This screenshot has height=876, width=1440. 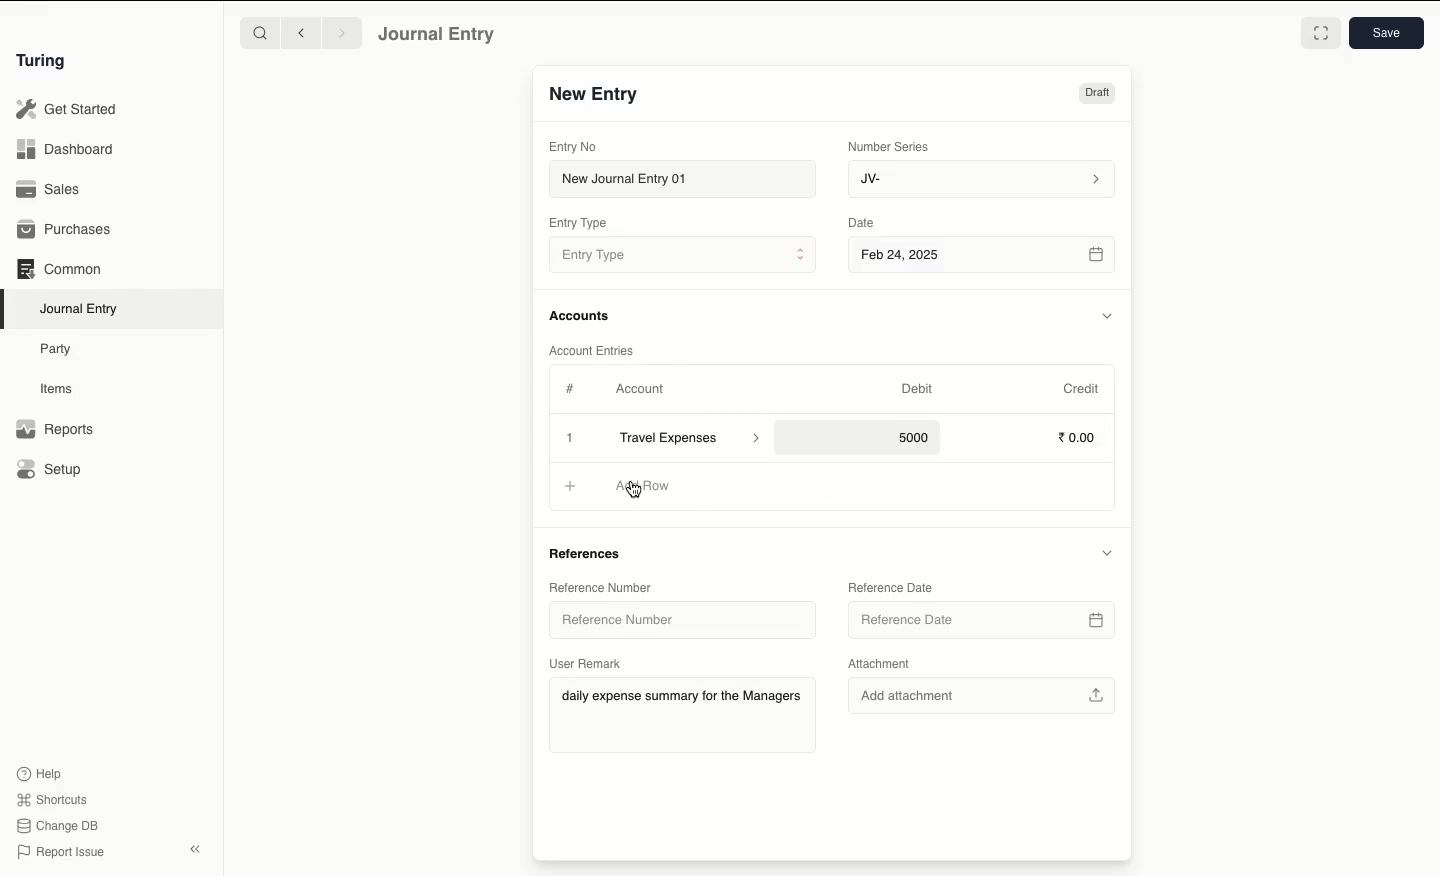 What do you see at coordinates (571, 438) in the screenshot?
I see `Add` at bounding box center [571, 438].